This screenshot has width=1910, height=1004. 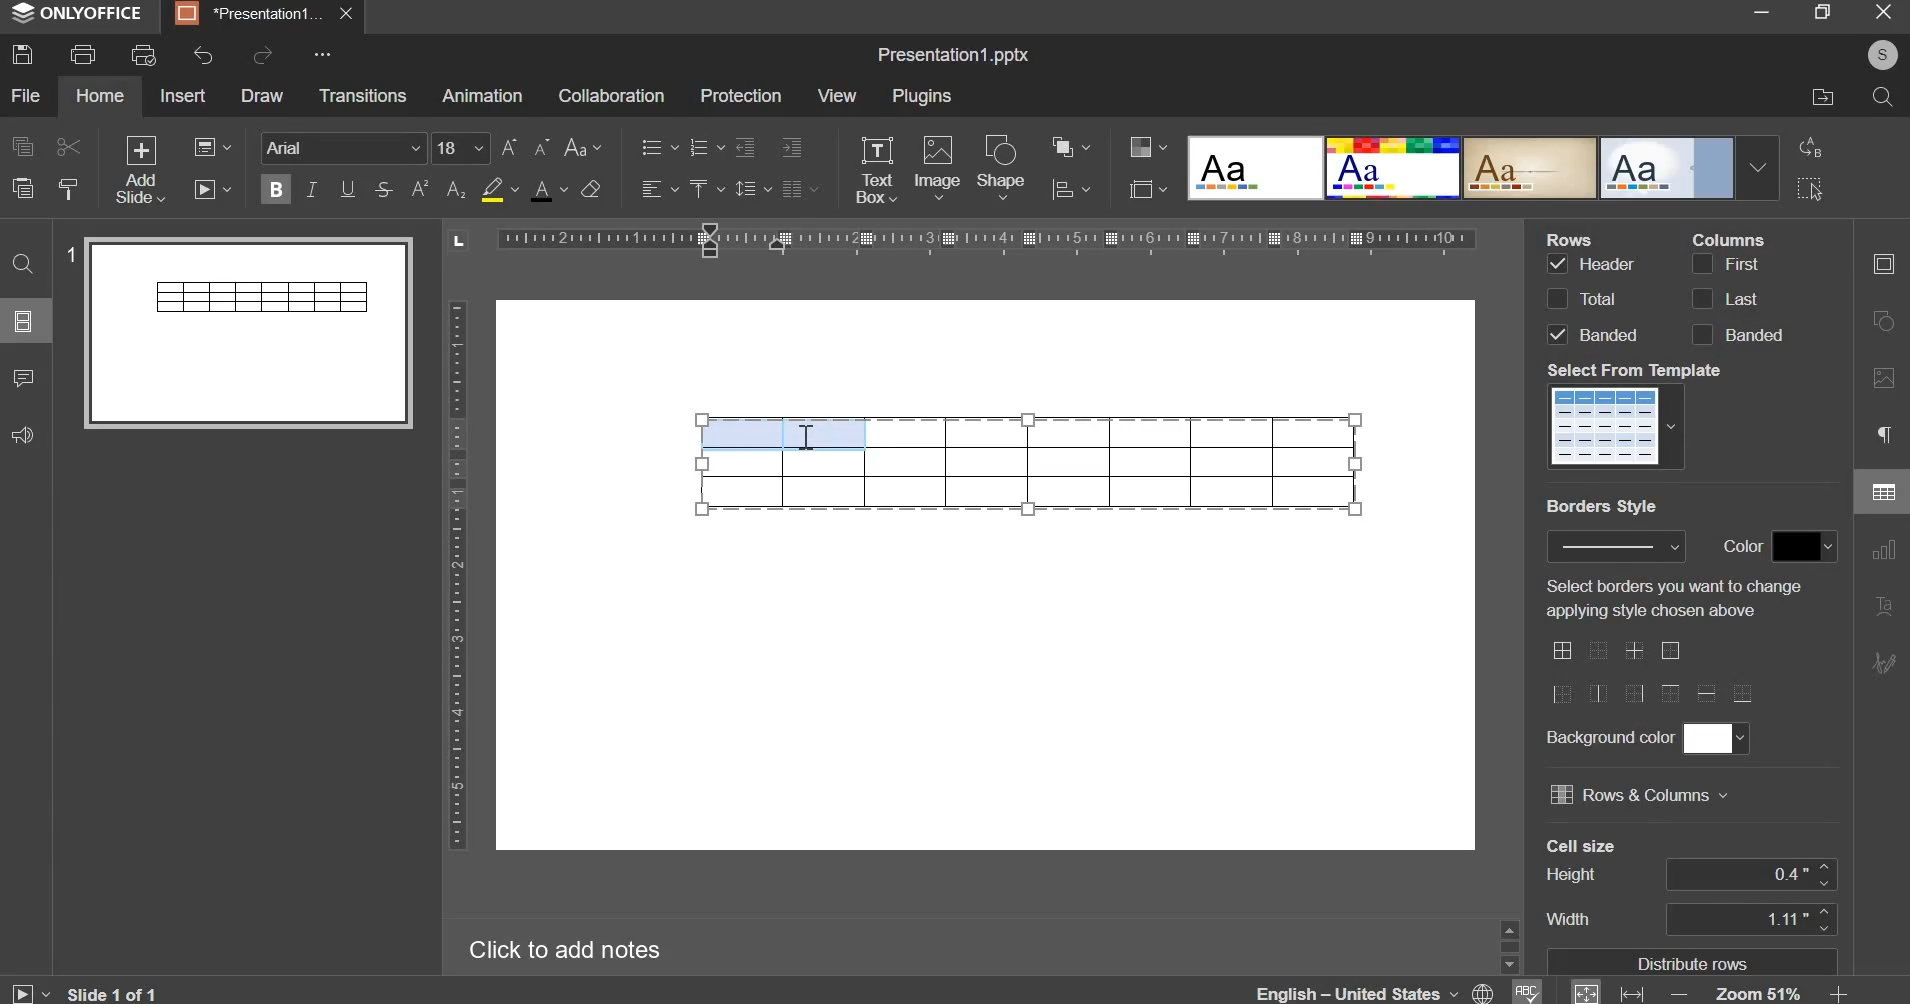 What do you see at coordinates (1608, 737) in the screenshot?
I see `Background color` at bounding box center [1608, 737].